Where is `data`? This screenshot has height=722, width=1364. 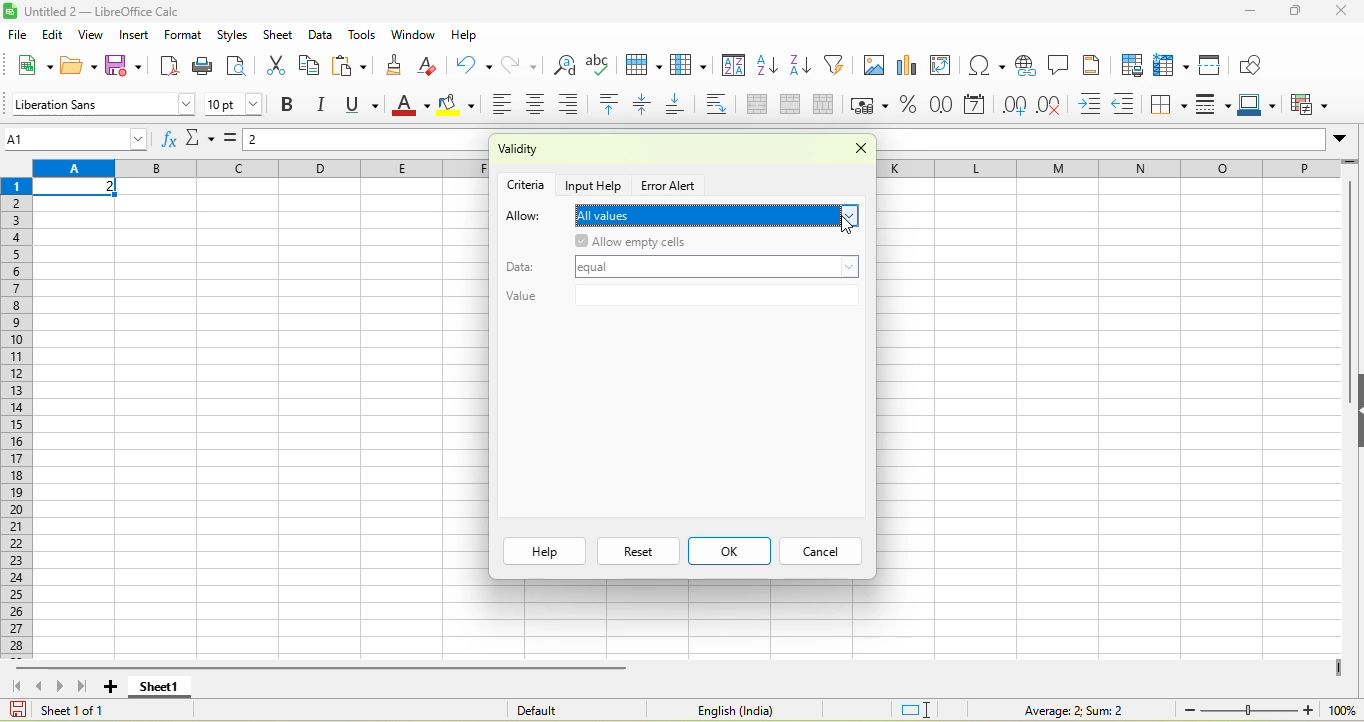 data is located at coordinates (526, 264).